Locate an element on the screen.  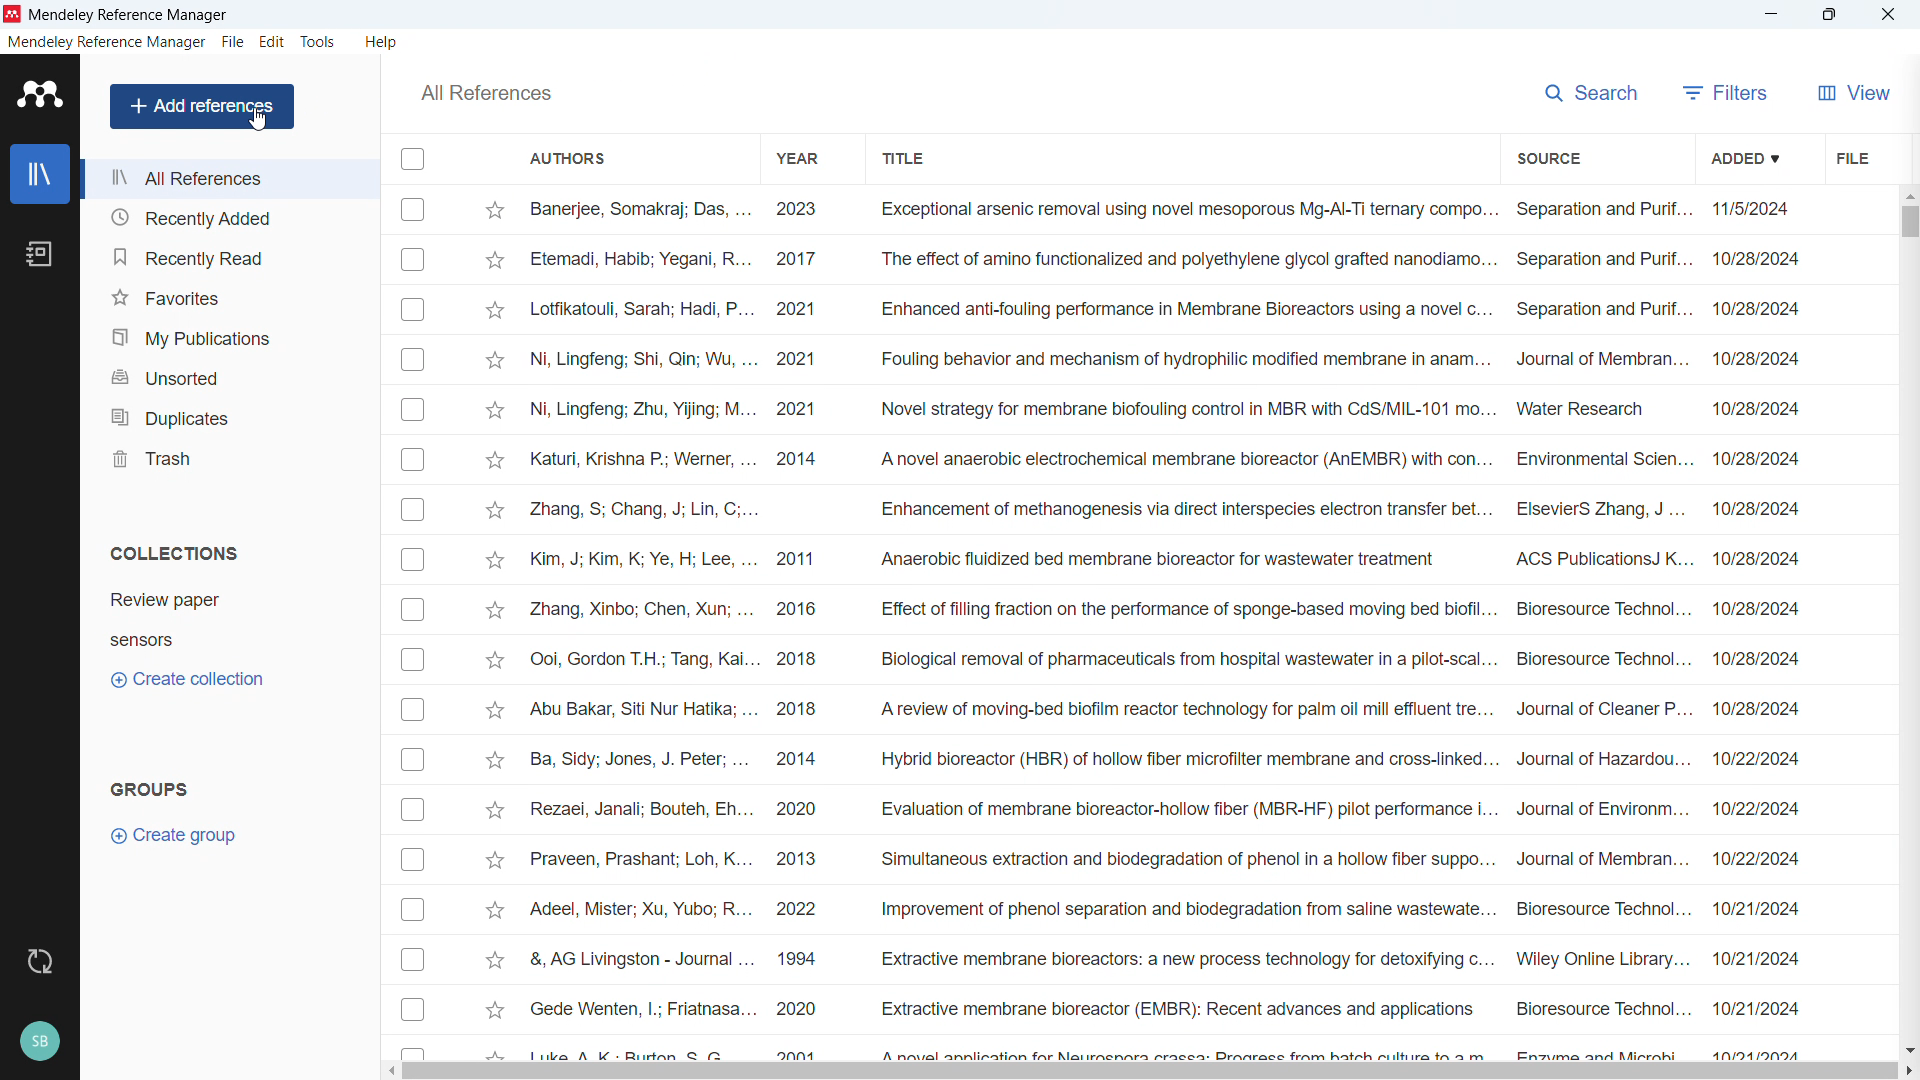
Collections  is located at coordinates (174, 553).